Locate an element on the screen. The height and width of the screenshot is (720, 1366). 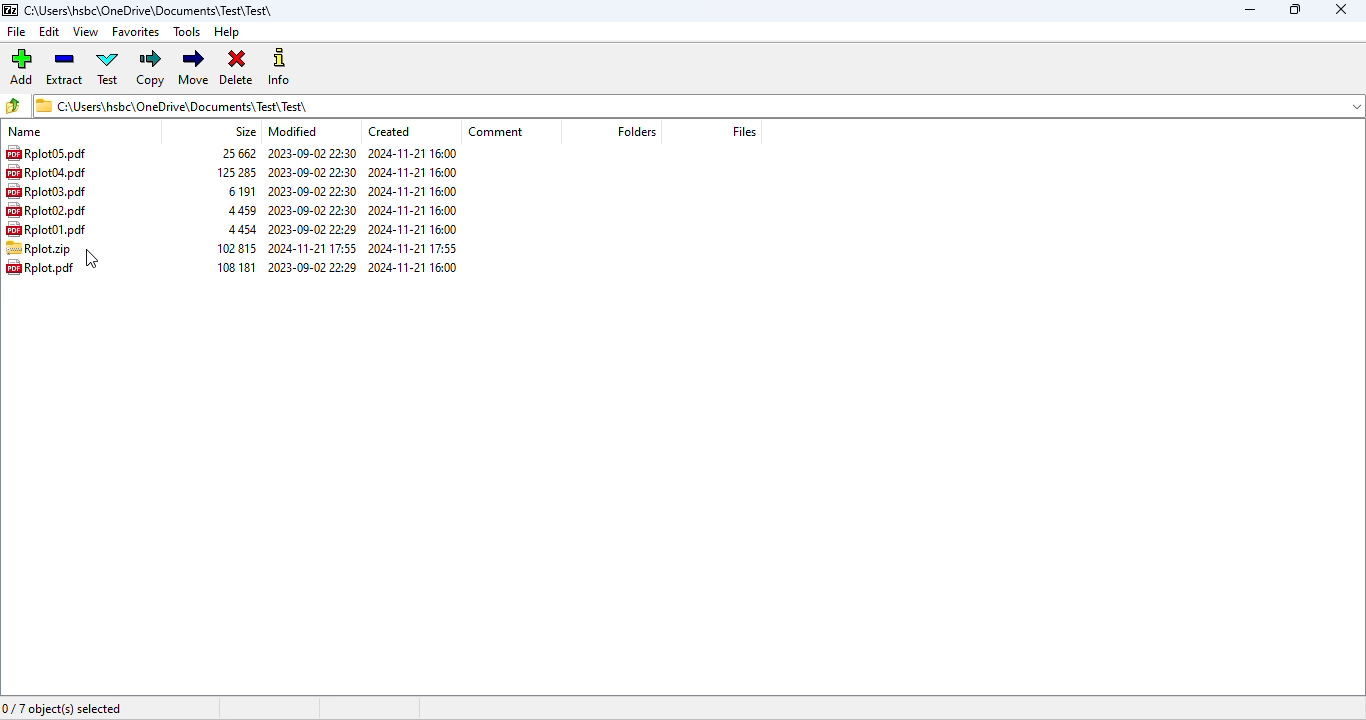
 Rplot0d. pdf is located at coordinates (54, 174).